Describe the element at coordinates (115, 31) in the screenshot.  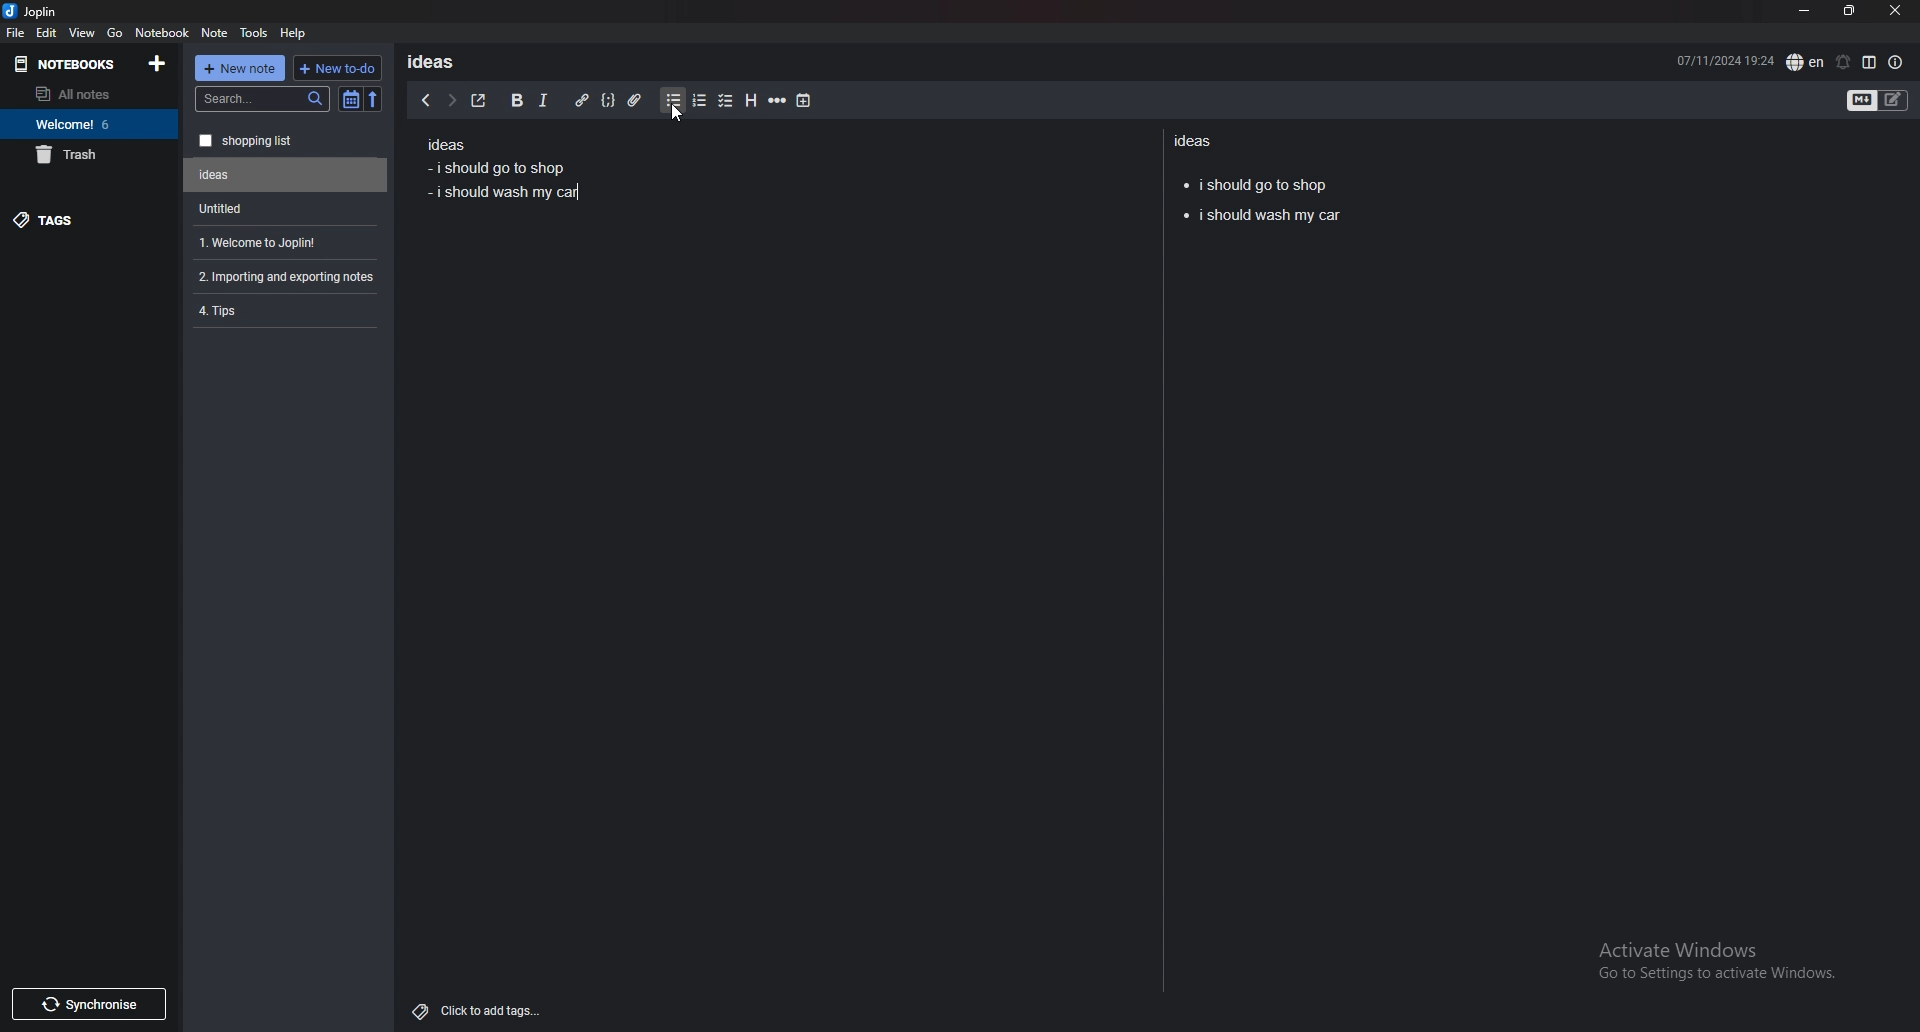
I see `go` at that location.